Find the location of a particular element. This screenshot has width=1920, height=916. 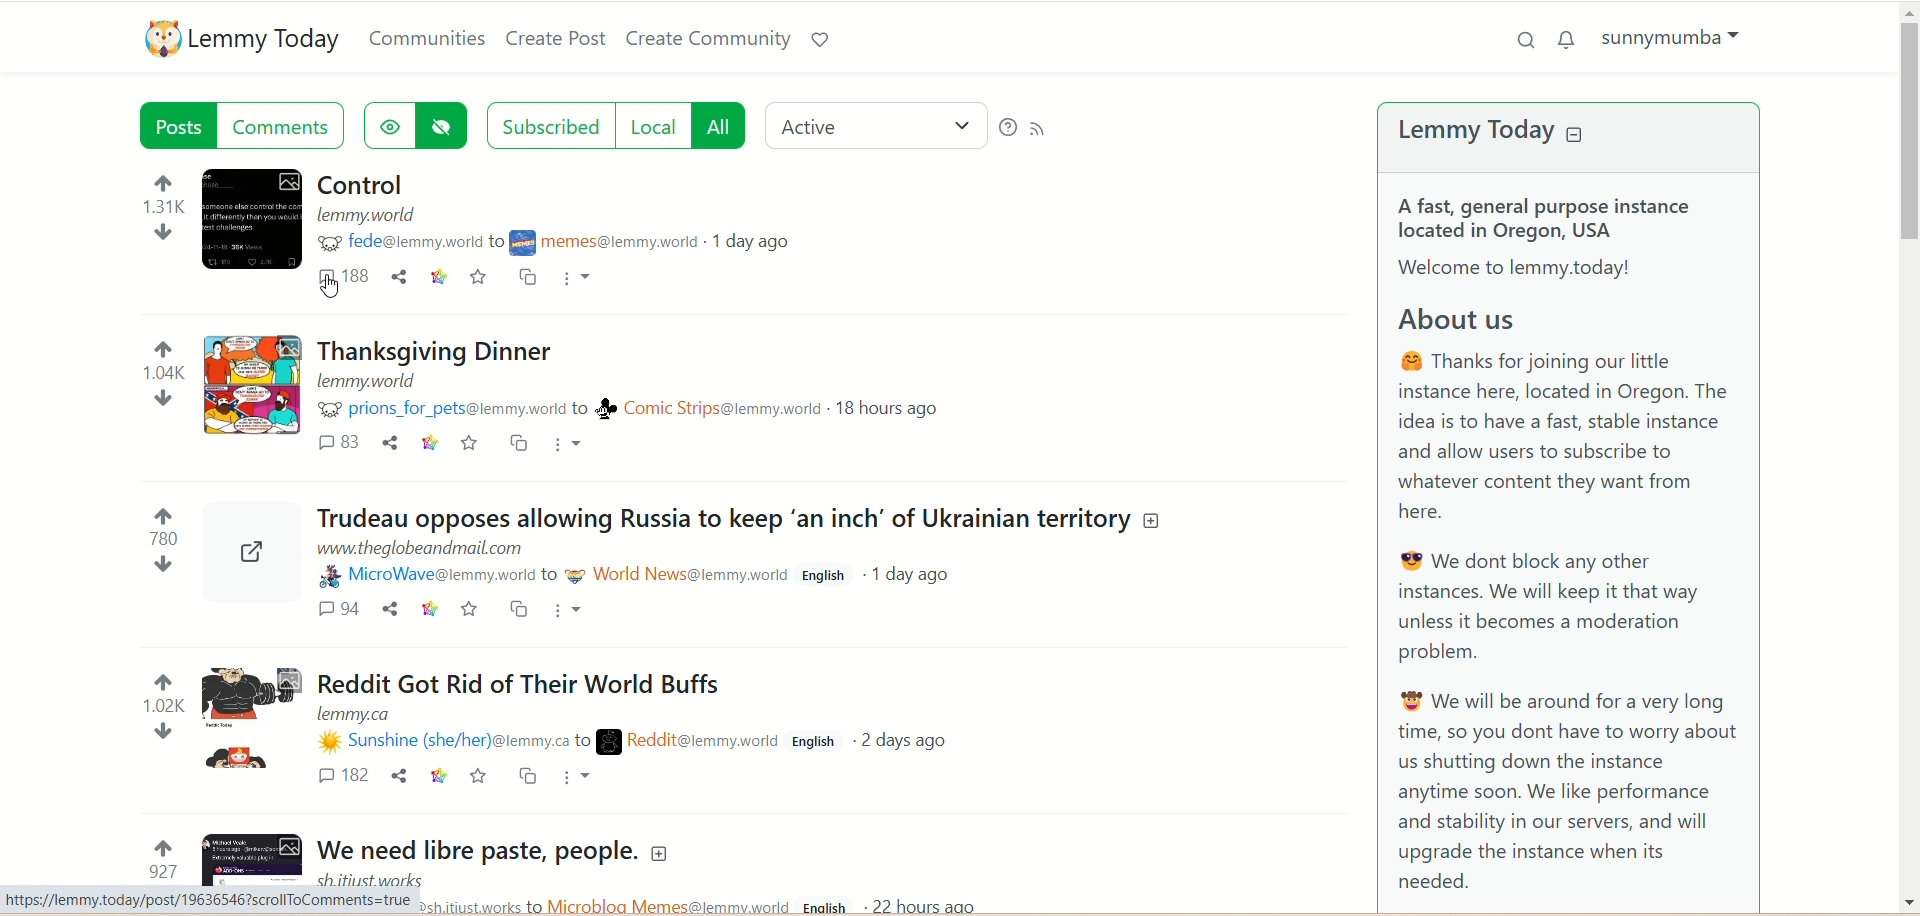

Expand the post with the image details is located at coordinates (252, 860).